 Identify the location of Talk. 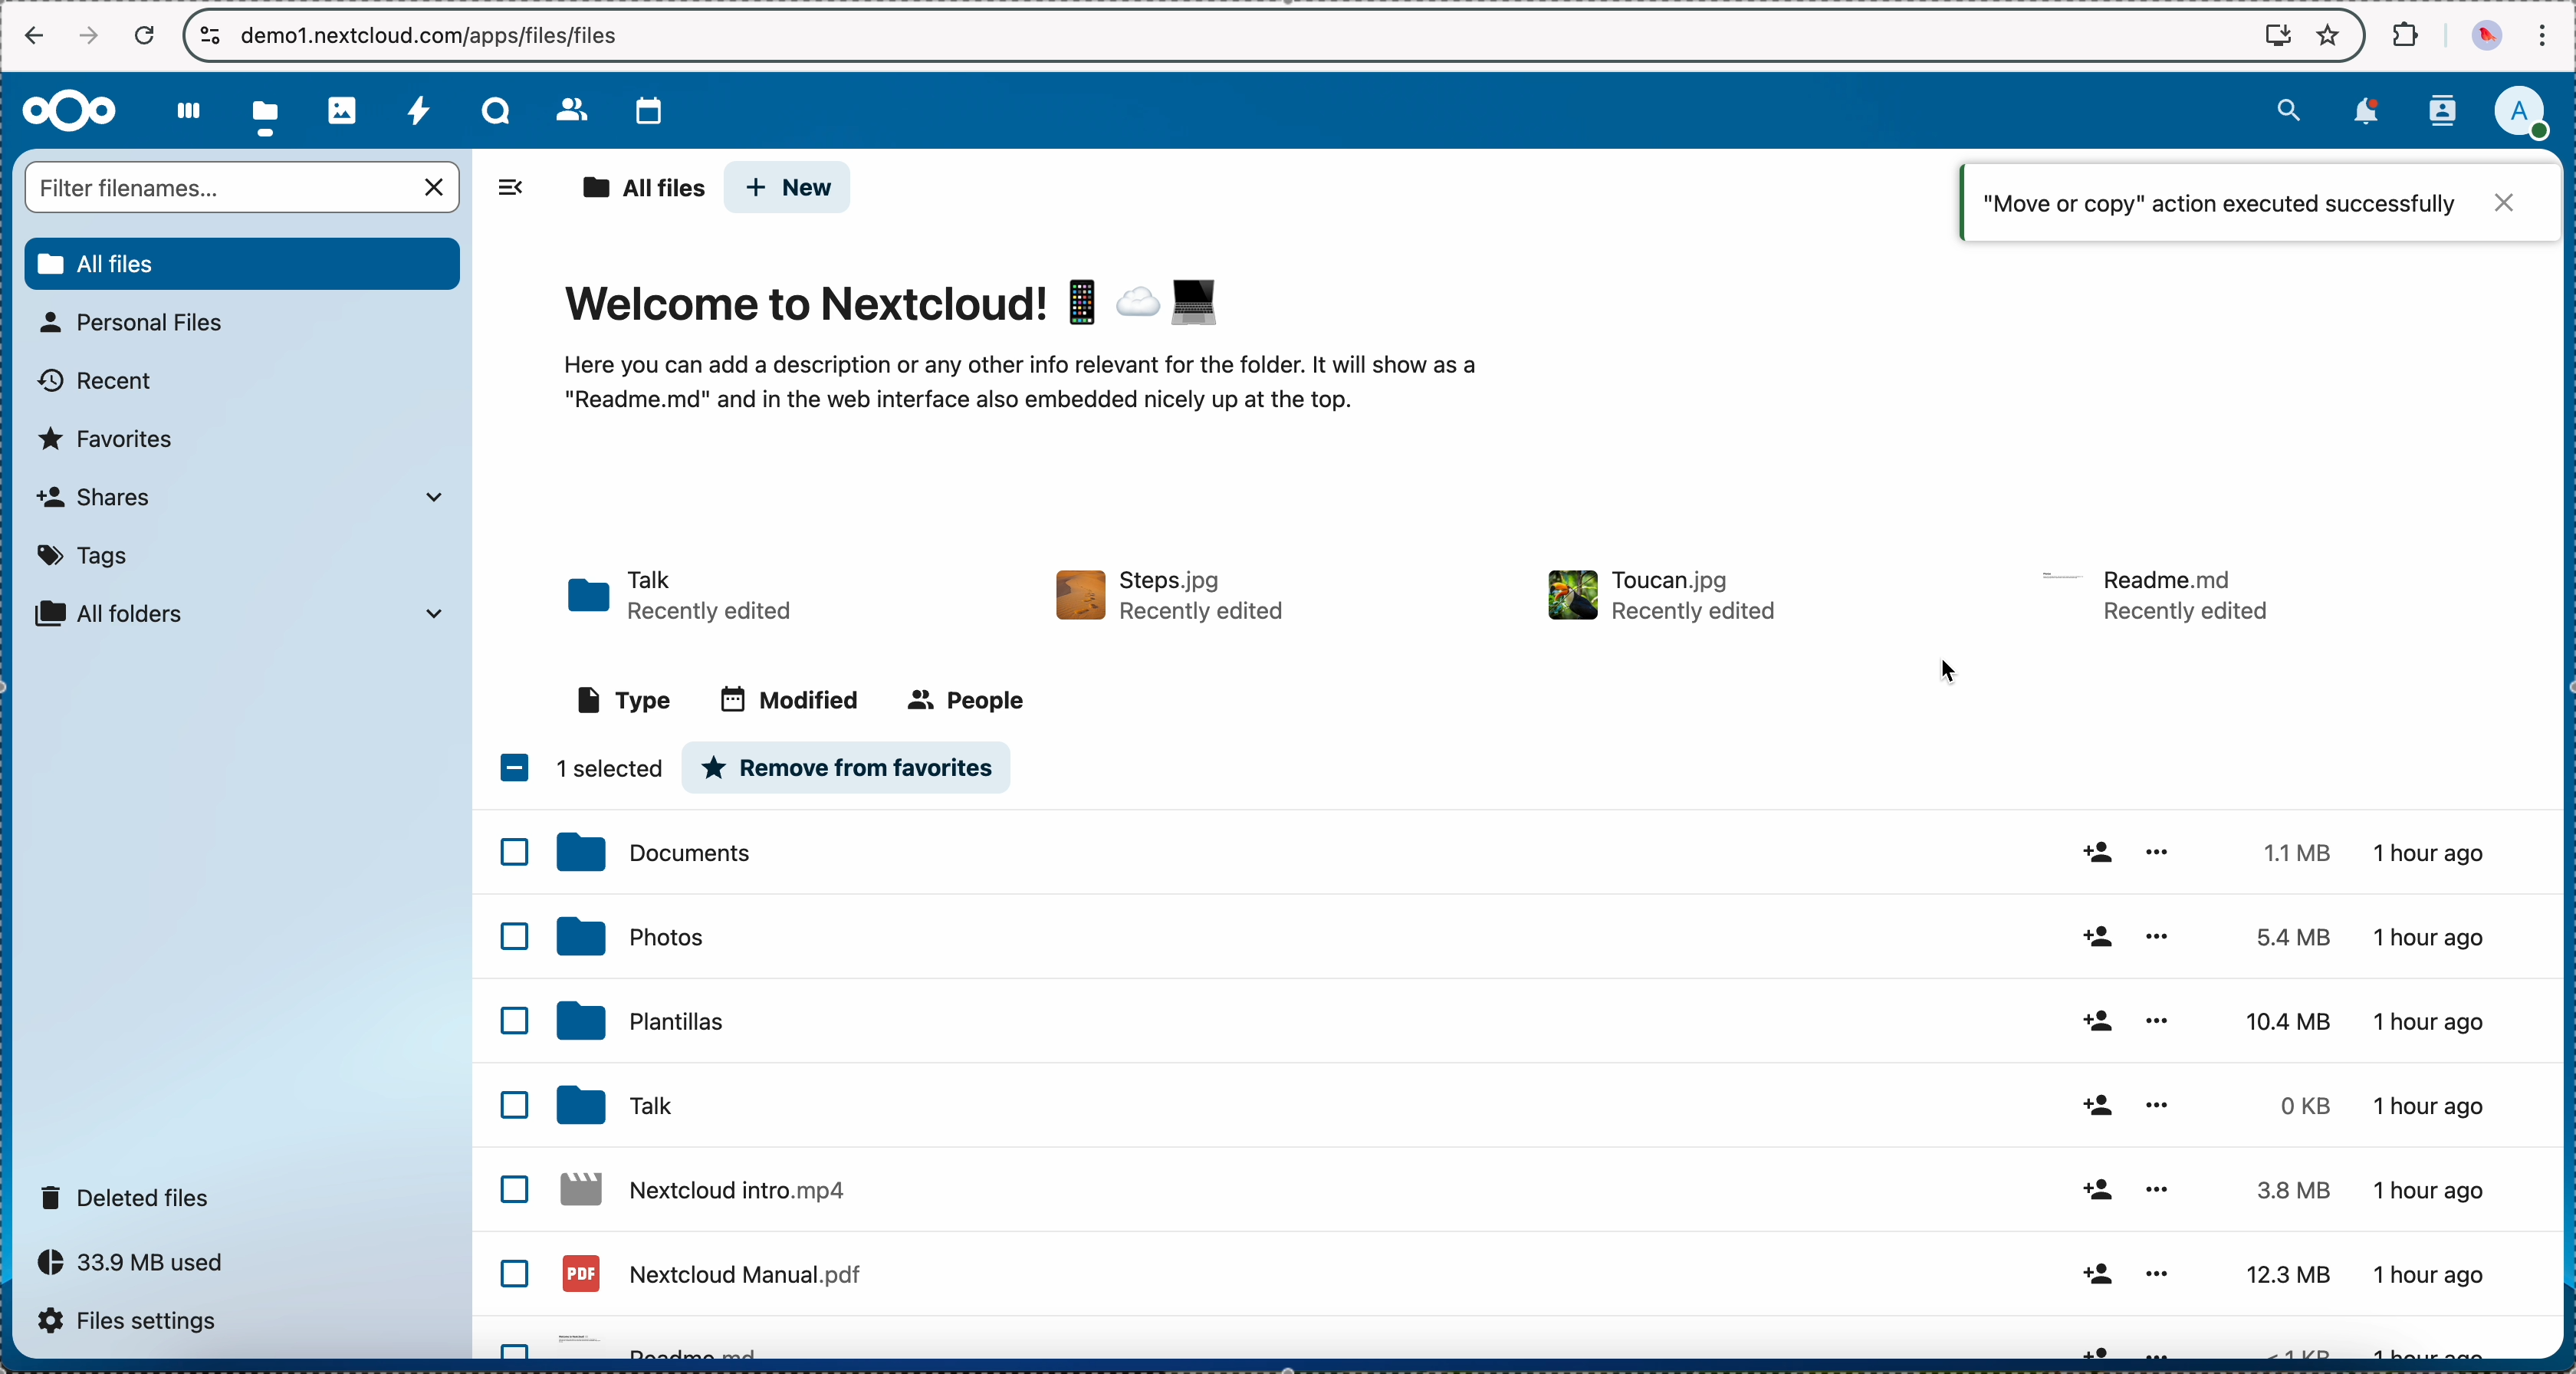
(496, 107).